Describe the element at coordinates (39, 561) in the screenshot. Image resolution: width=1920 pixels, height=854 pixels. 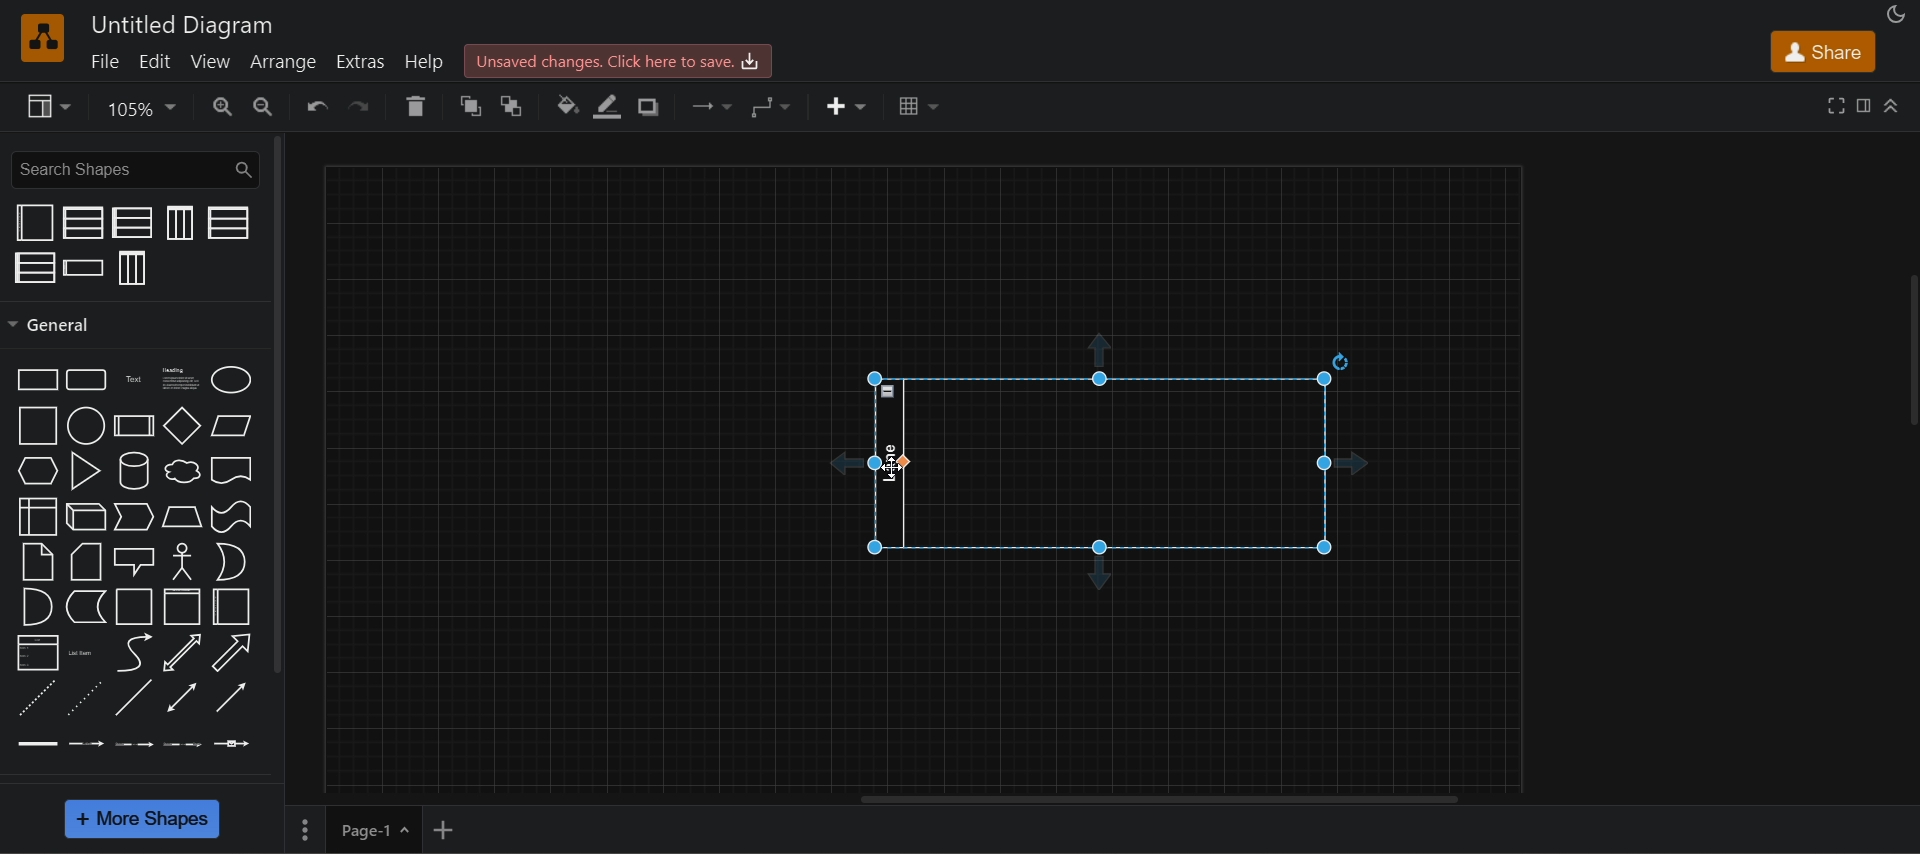
I see `note` at that location.